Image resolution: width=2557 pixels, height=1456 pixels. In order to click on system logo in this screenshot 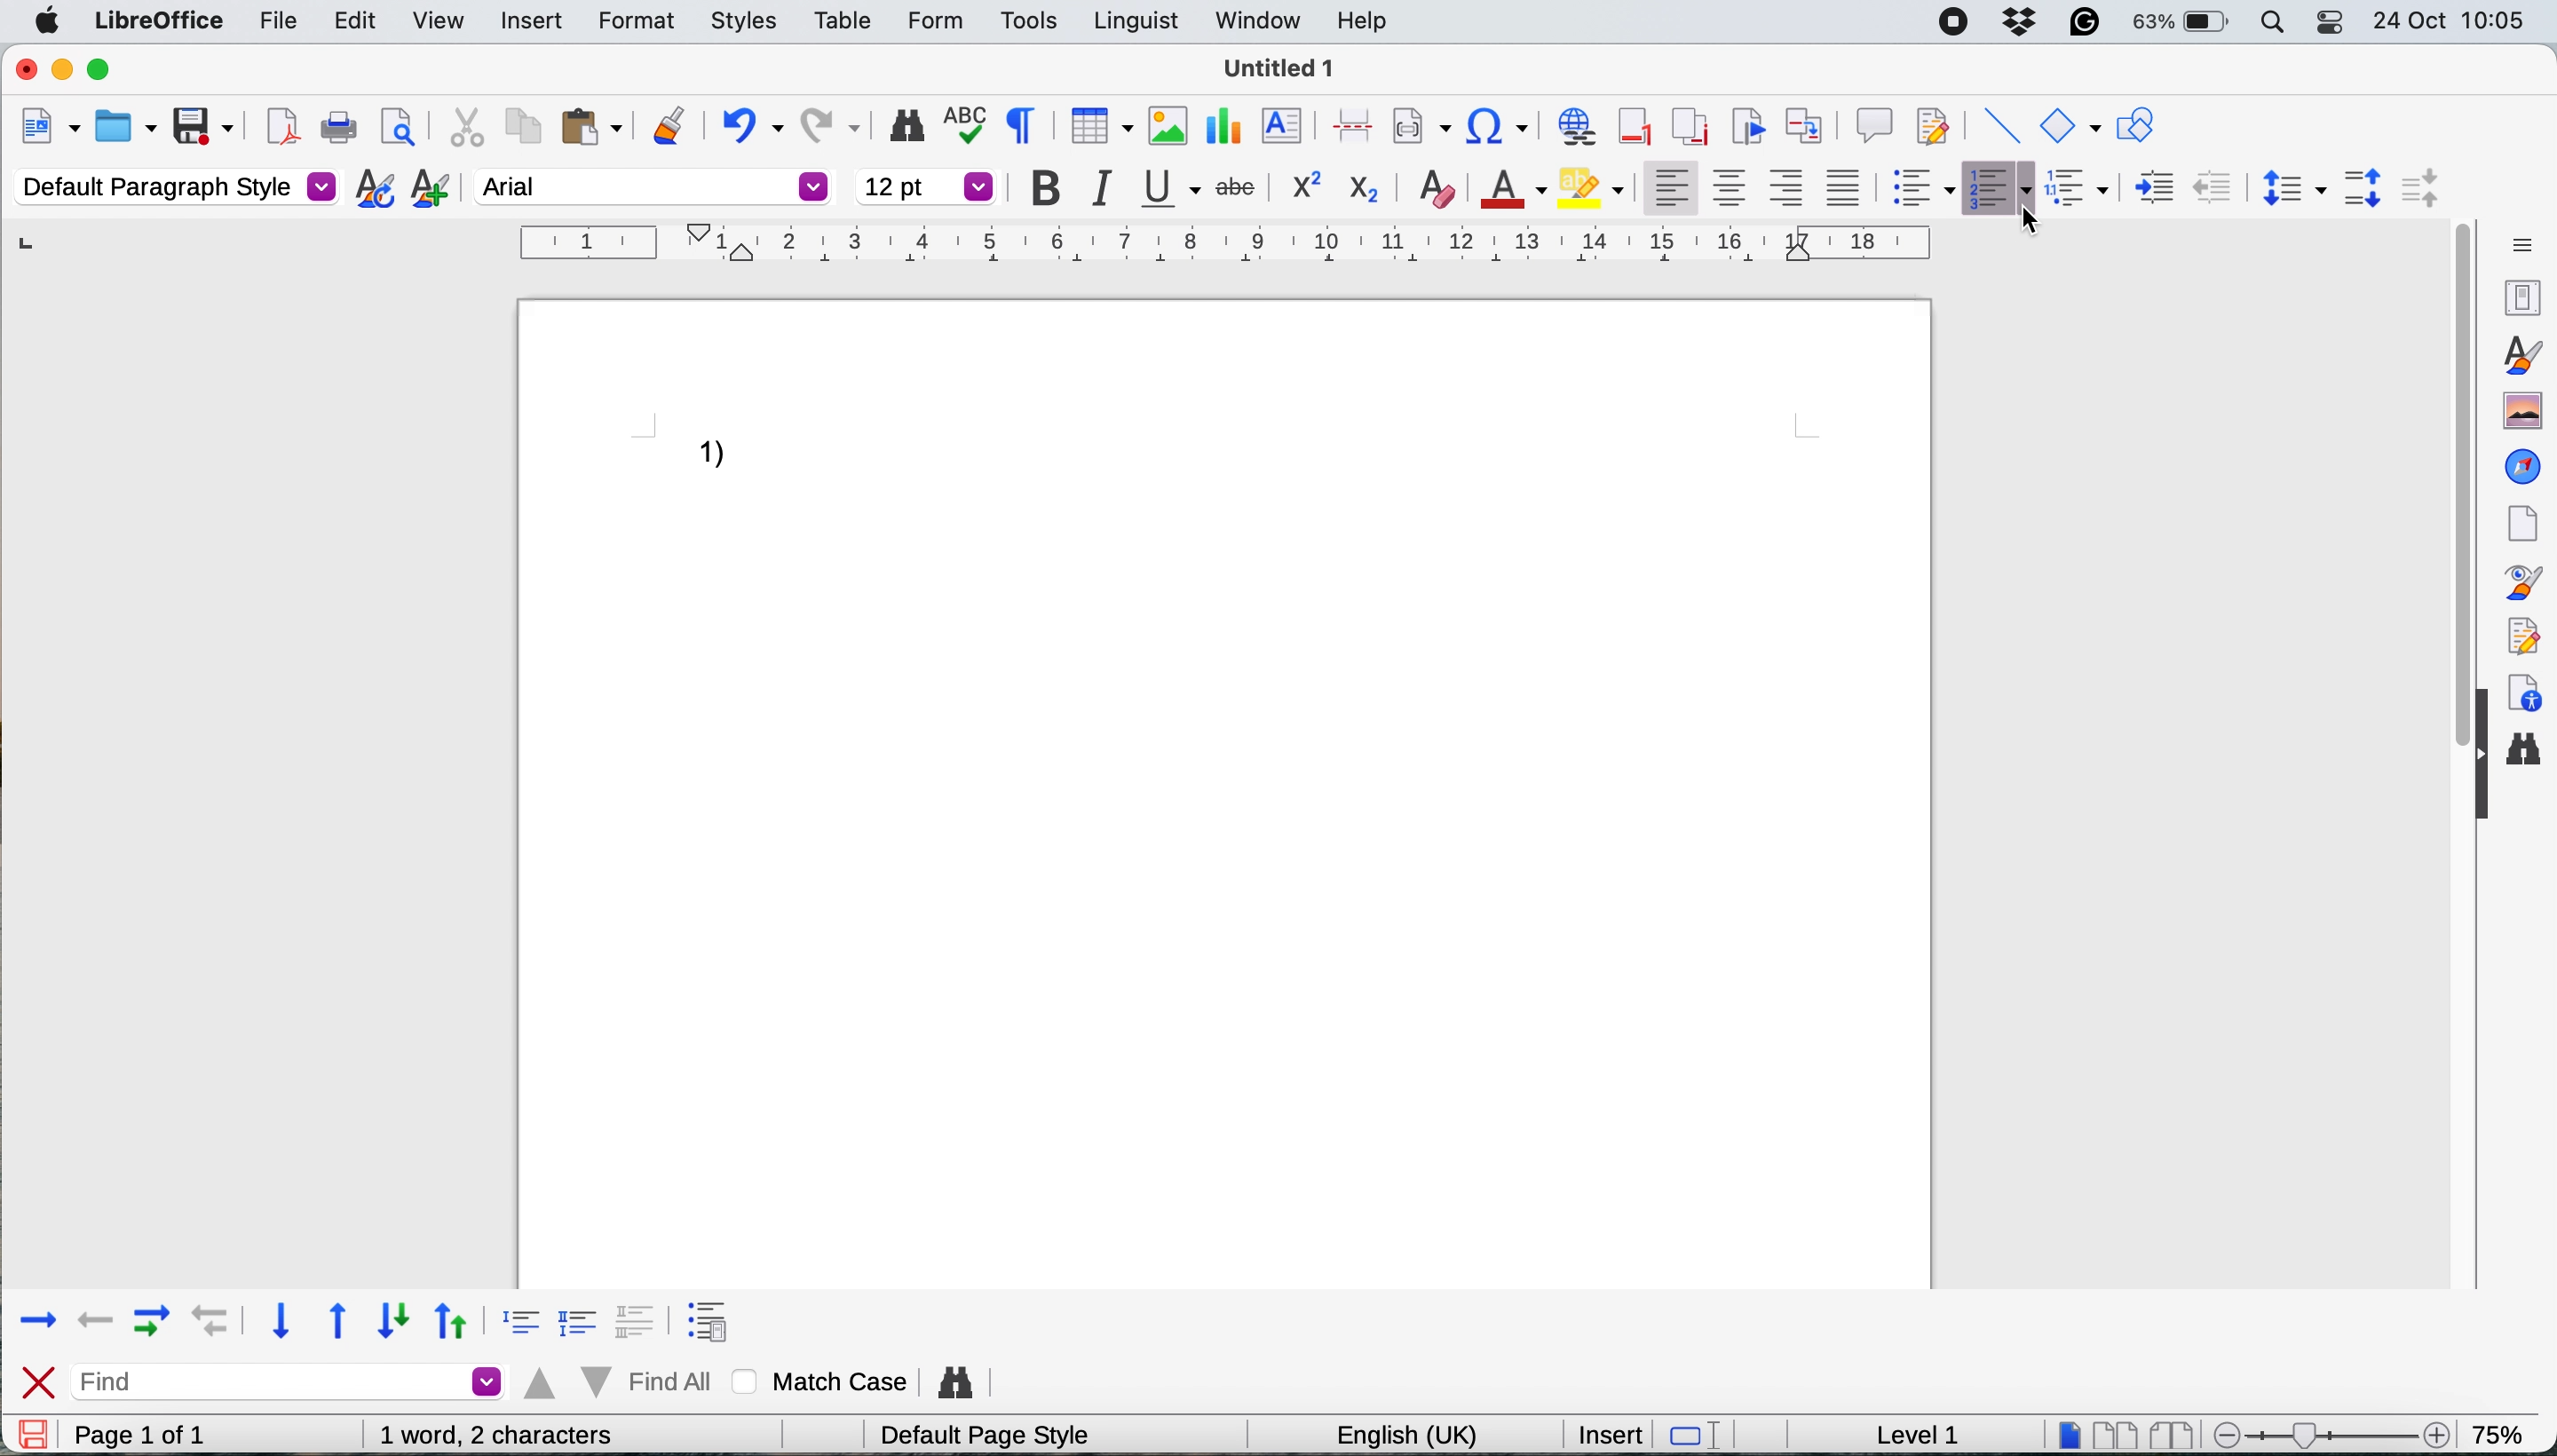, I will do `click(48, 21)`.